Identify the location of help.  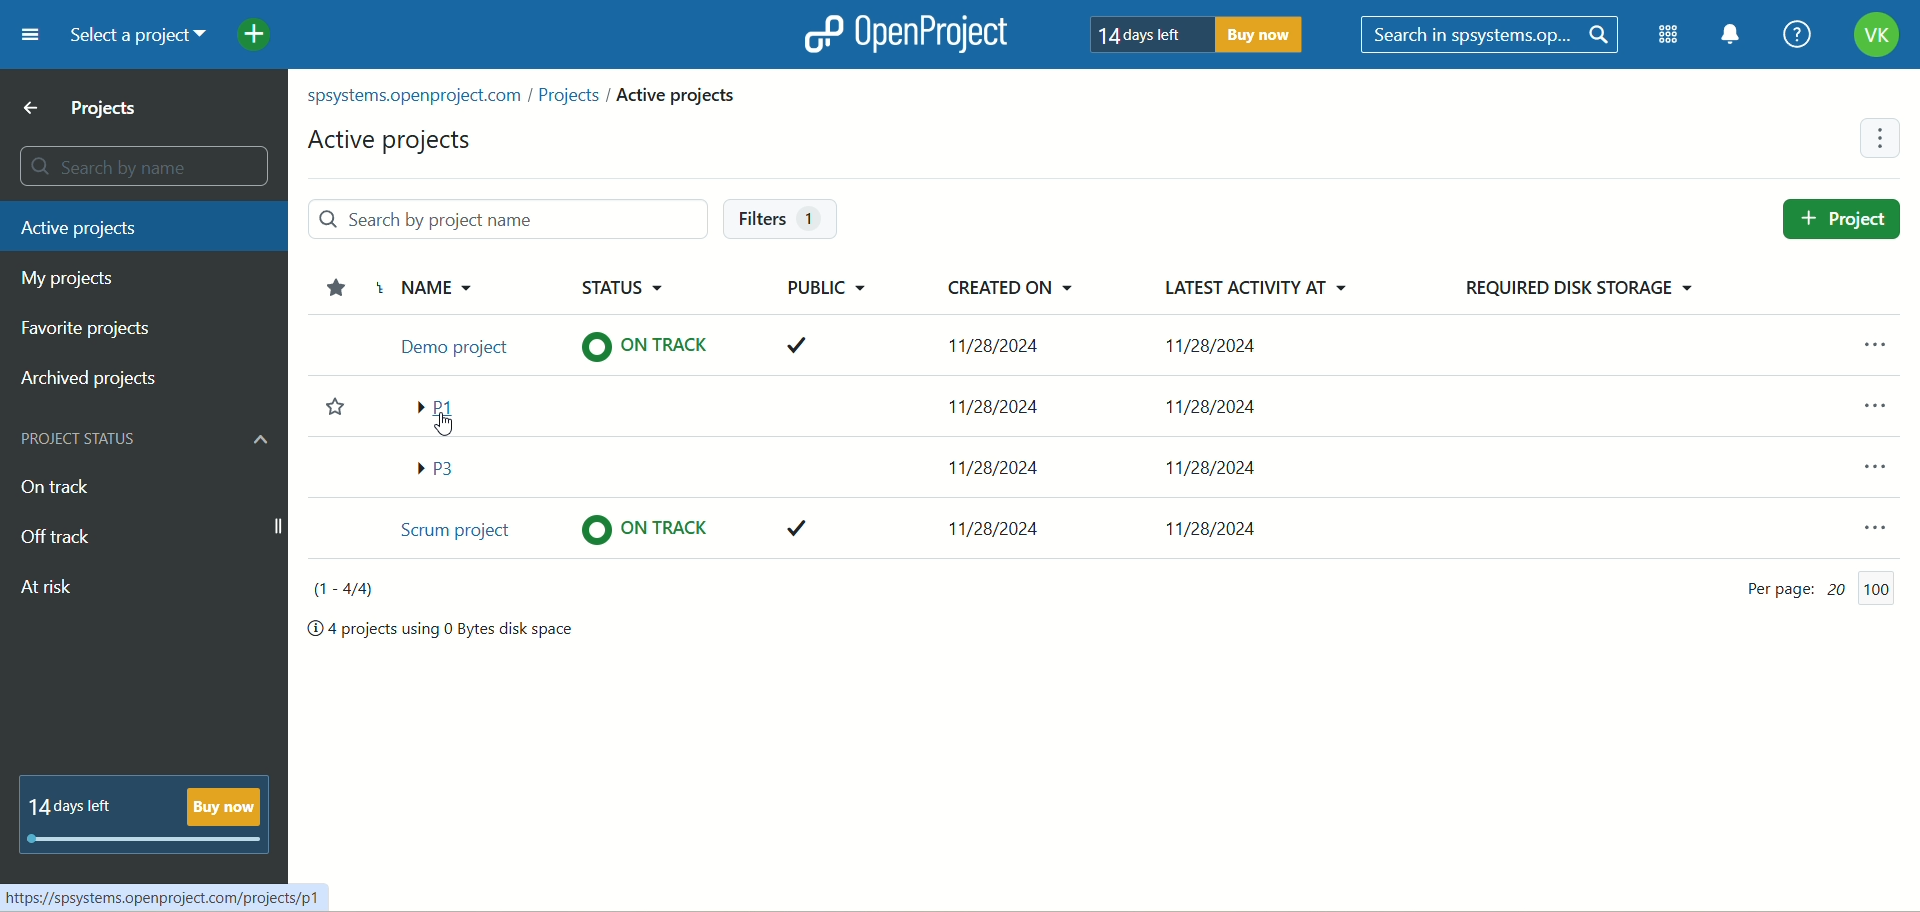
(1795, 34).